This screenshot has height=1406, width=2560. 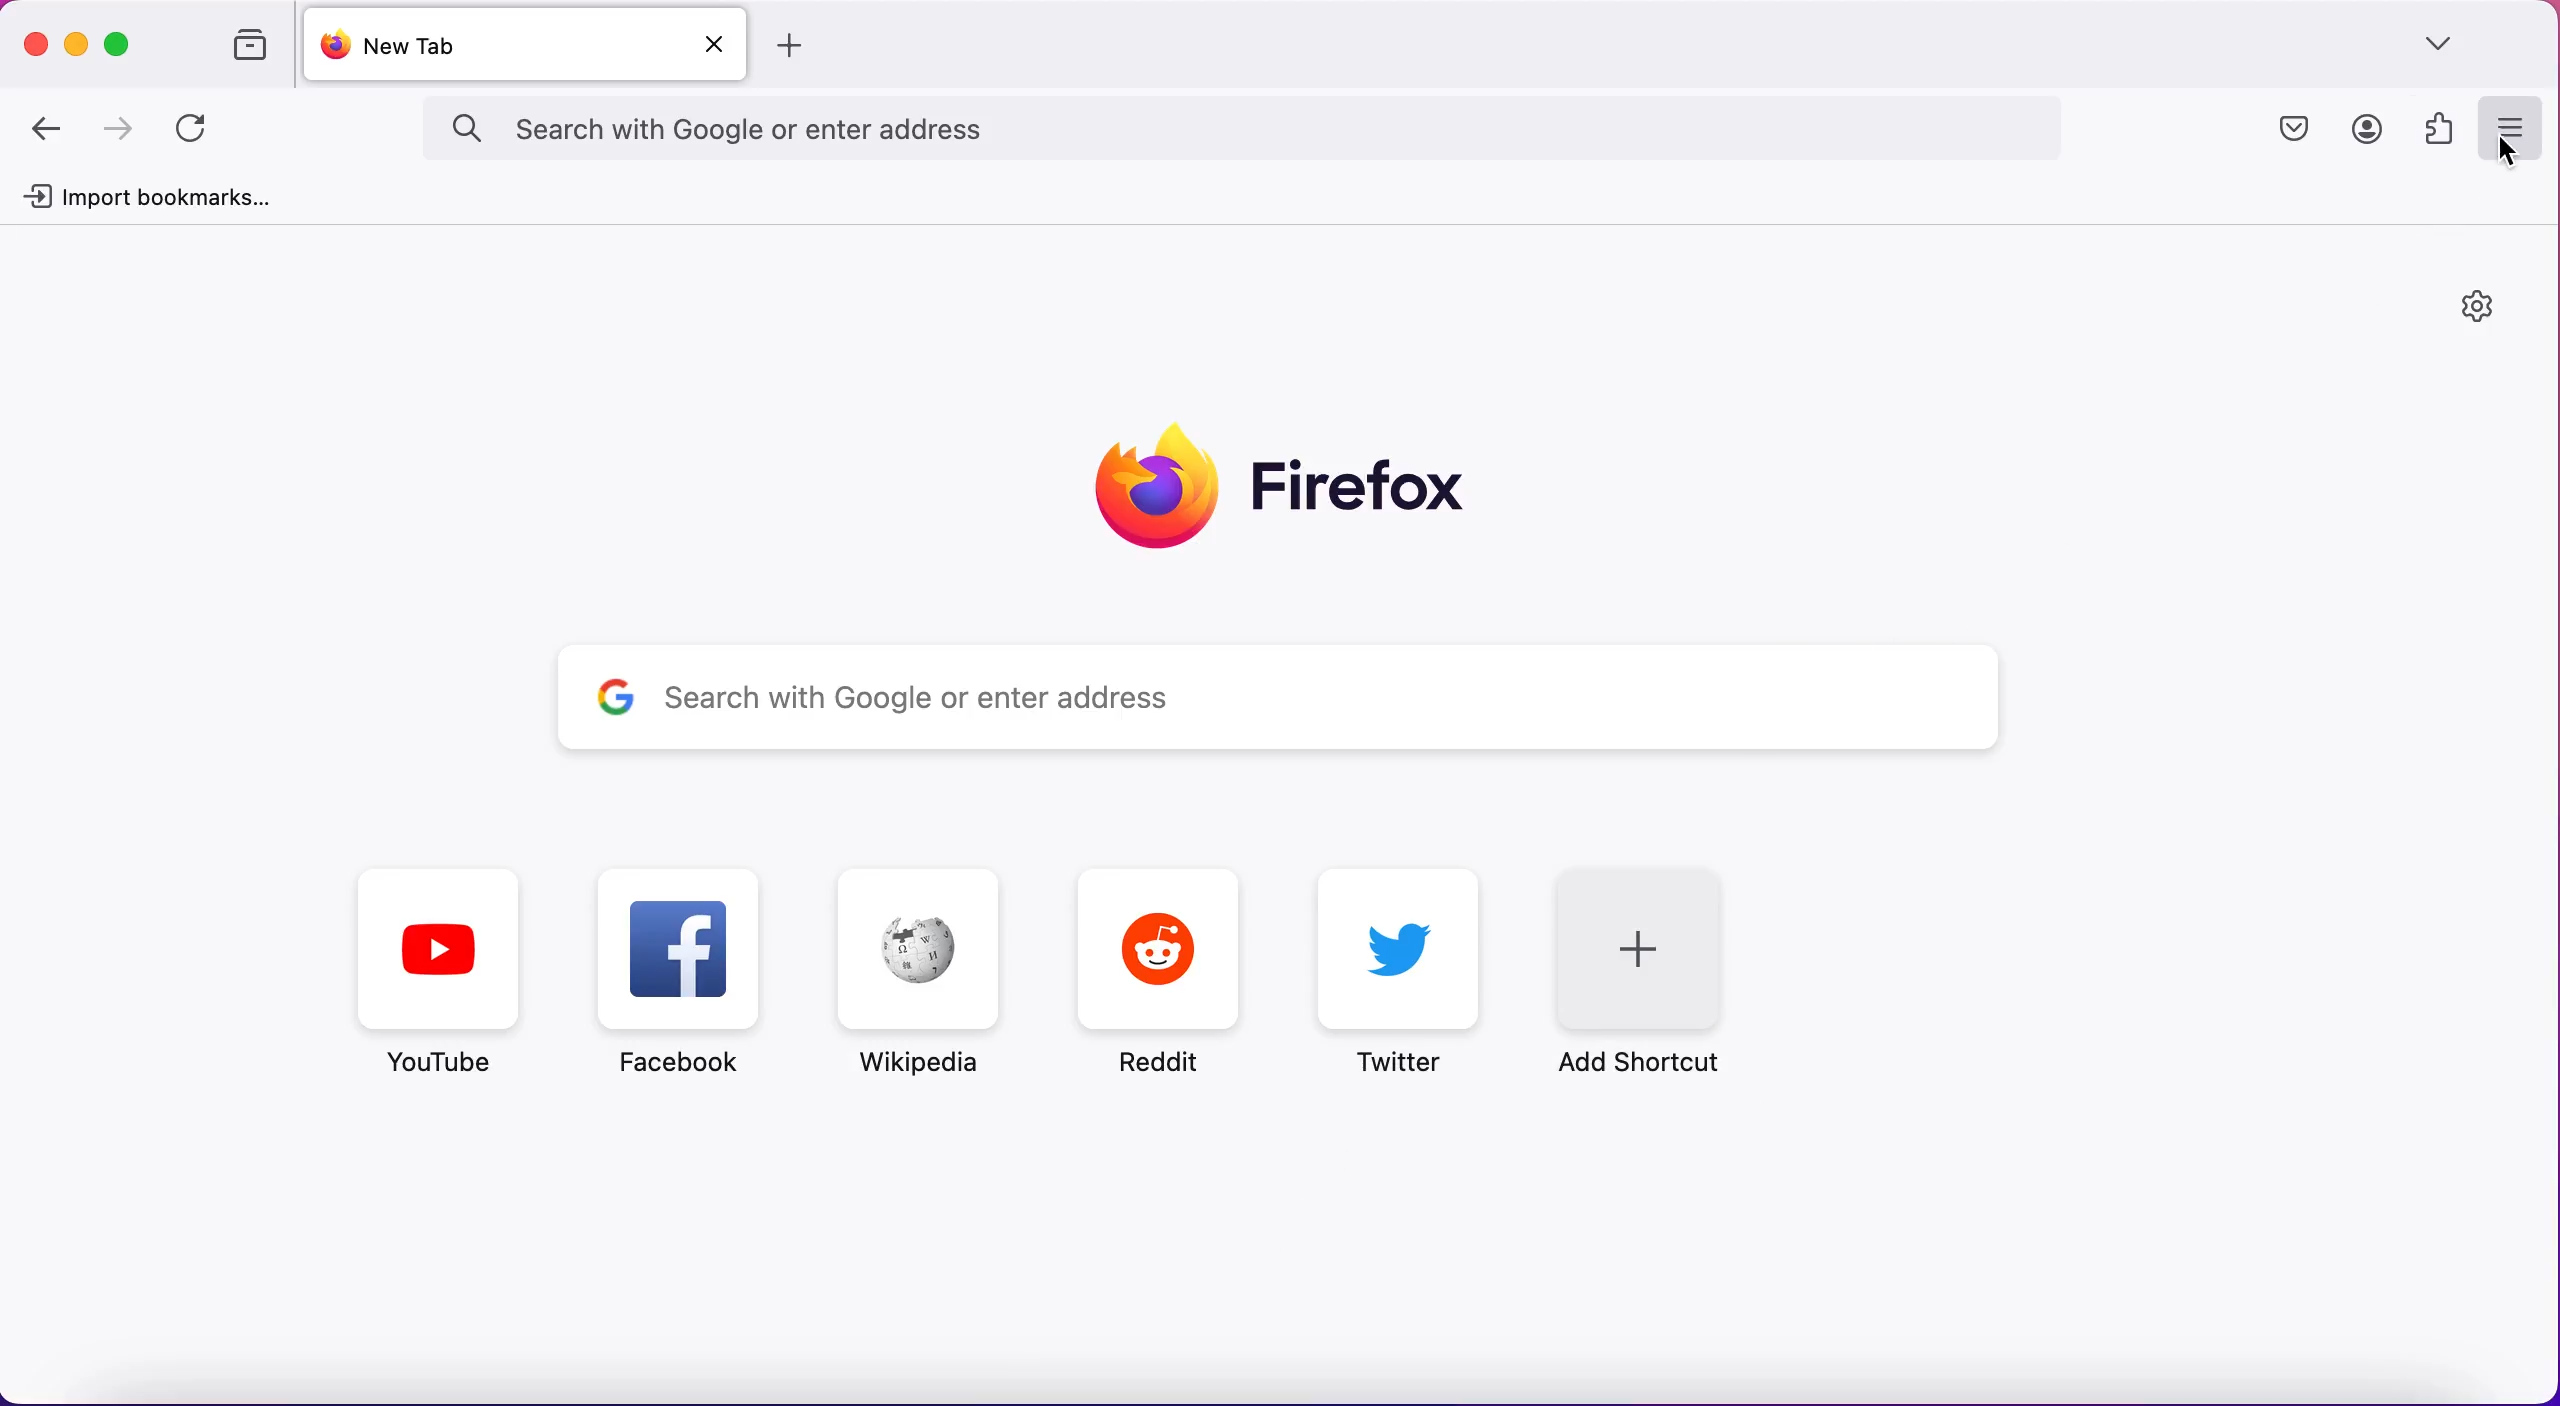 I want to click on view recent browsing across windows and devices, so click(x=240, y=47).